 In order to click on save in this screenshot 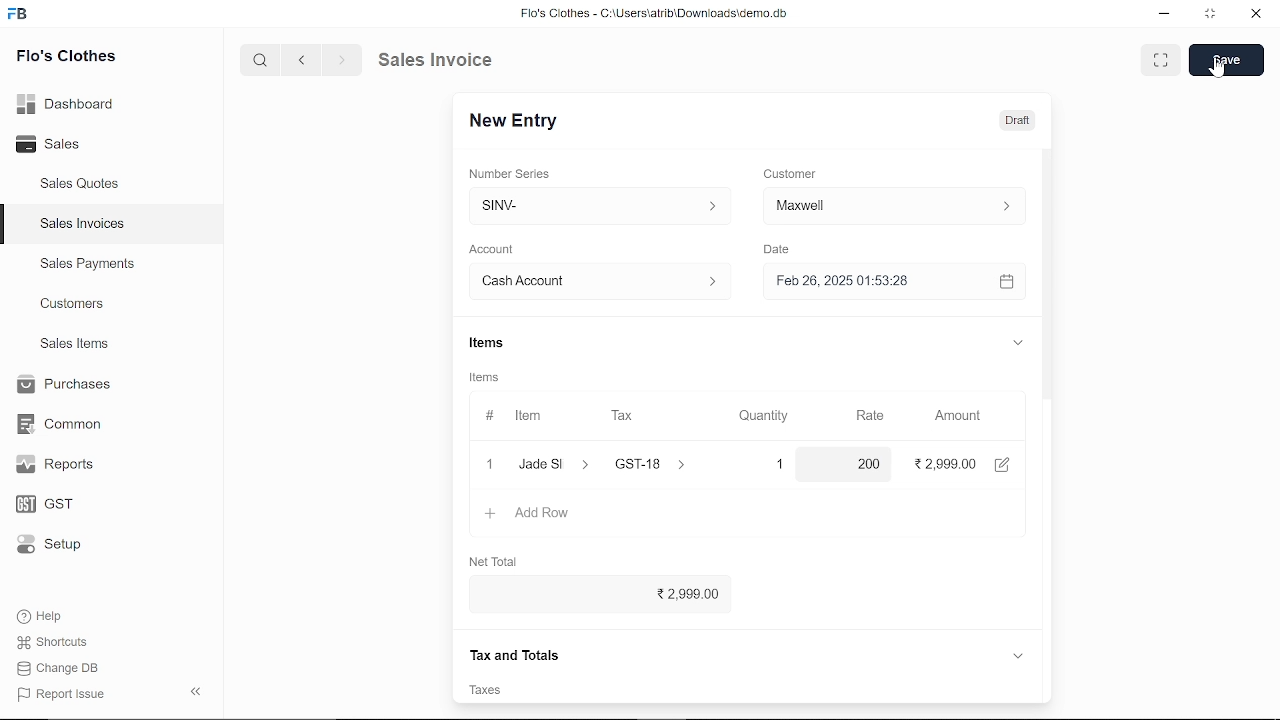, I will do `click(1226, 60)`.